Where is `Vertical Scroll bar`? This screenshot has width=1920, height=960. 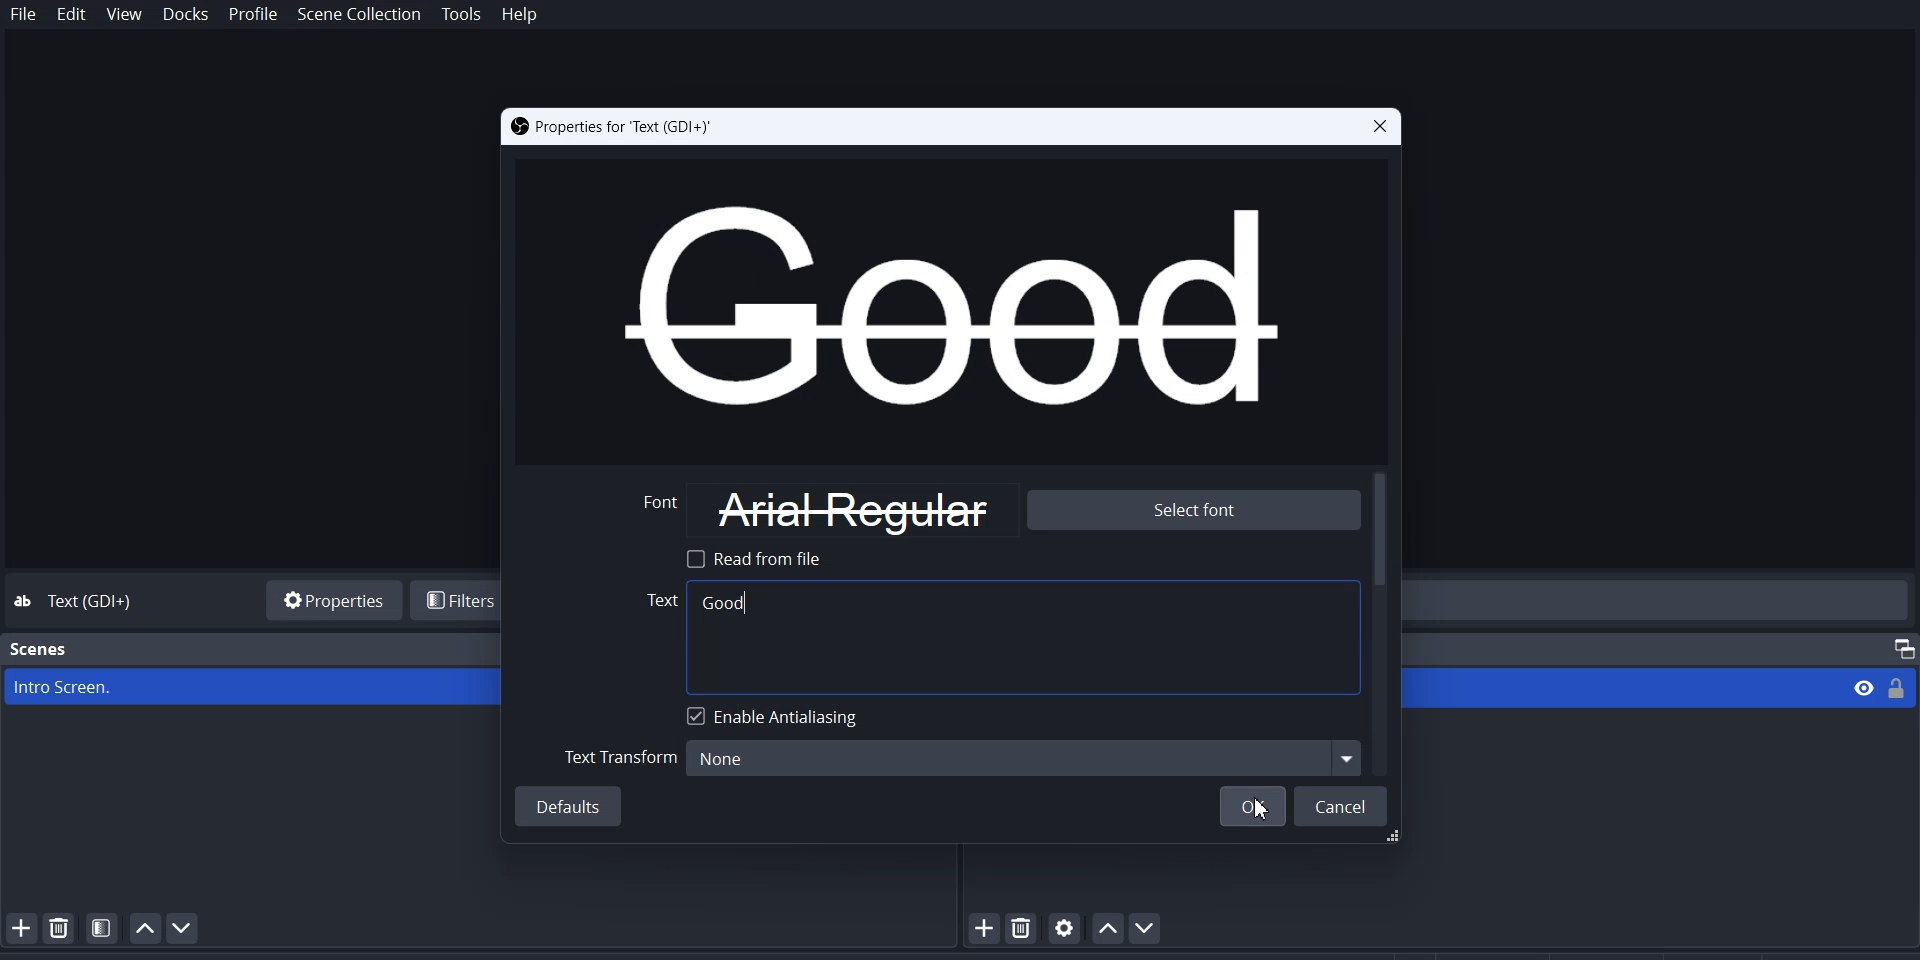
Vertical Scroll bar is located at coordinates (1383, 623).